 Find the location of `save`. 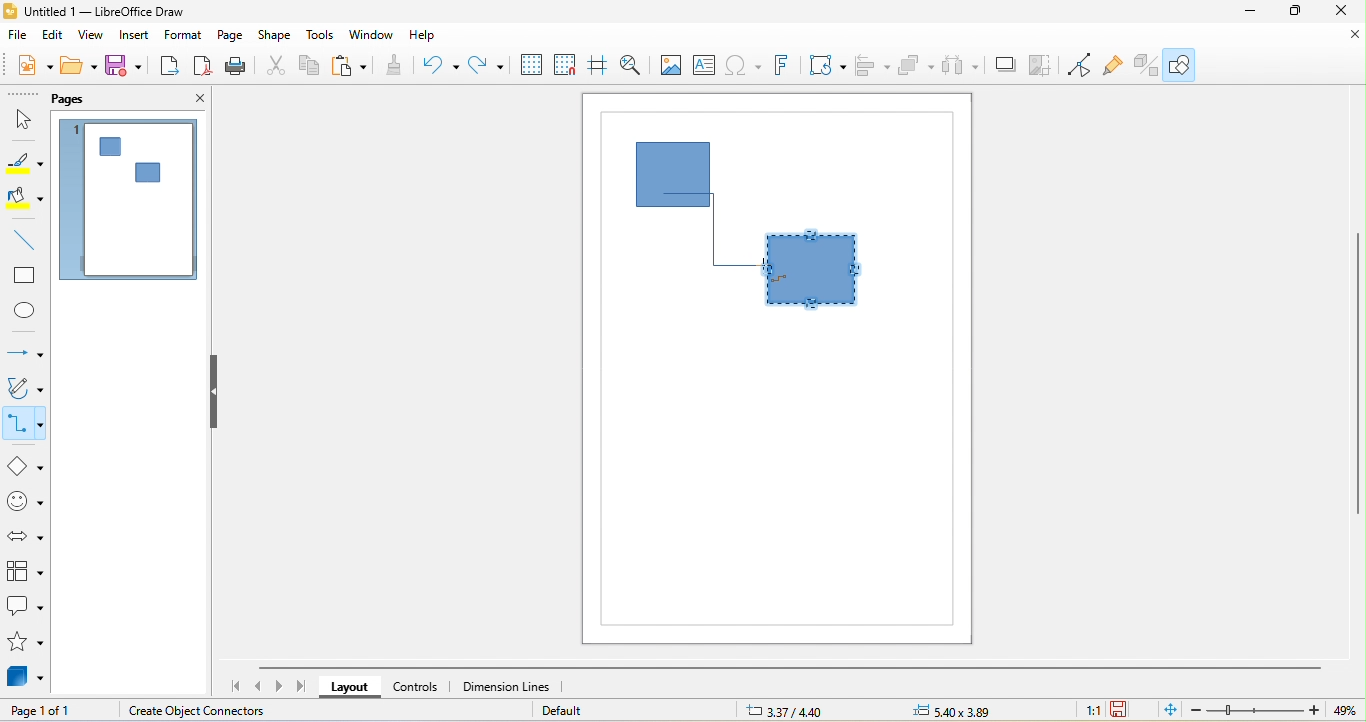

save is located at coordinates (122, 66).